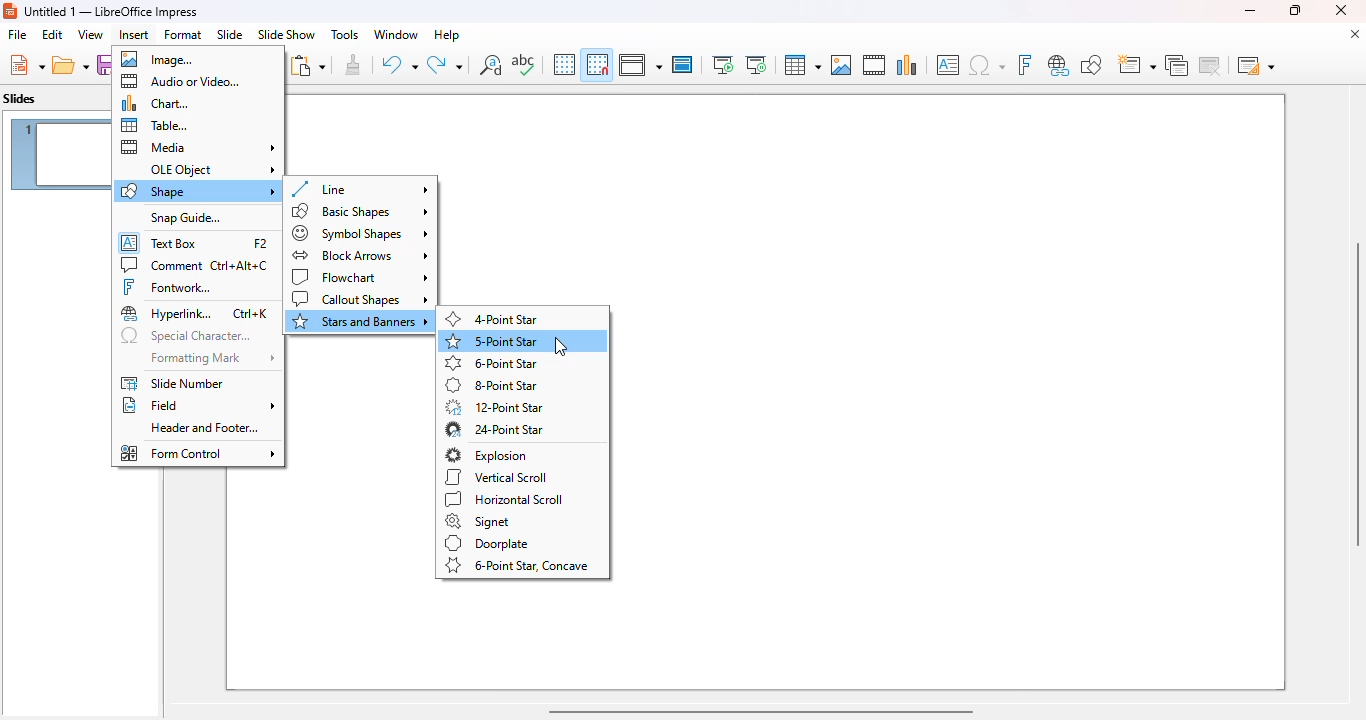 Image resolution: width=1366 pixels, height=720 pixels. Describe the element at coordinates (1135, 65) in the screenshot. I see `new slide` at that location.